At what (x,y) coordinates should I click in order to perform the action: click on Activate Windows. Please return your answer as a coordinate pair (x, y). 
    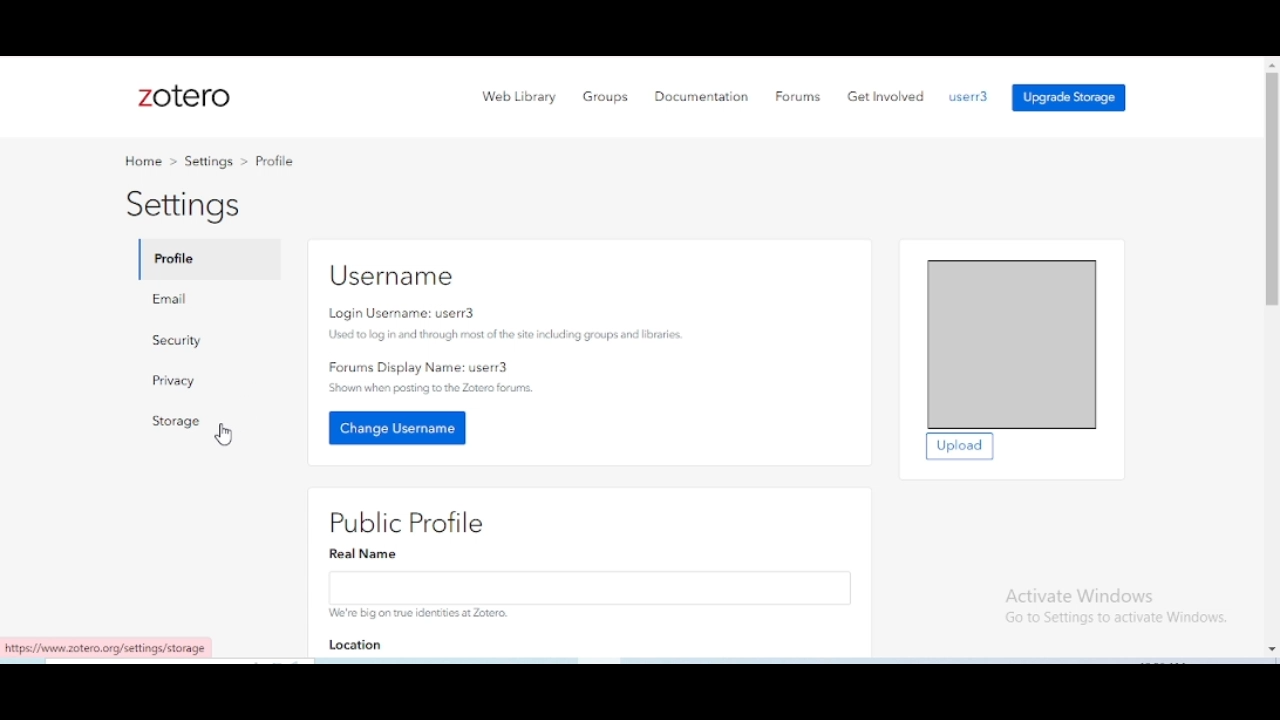
    Looking at the image, I should click on (1087, 596).